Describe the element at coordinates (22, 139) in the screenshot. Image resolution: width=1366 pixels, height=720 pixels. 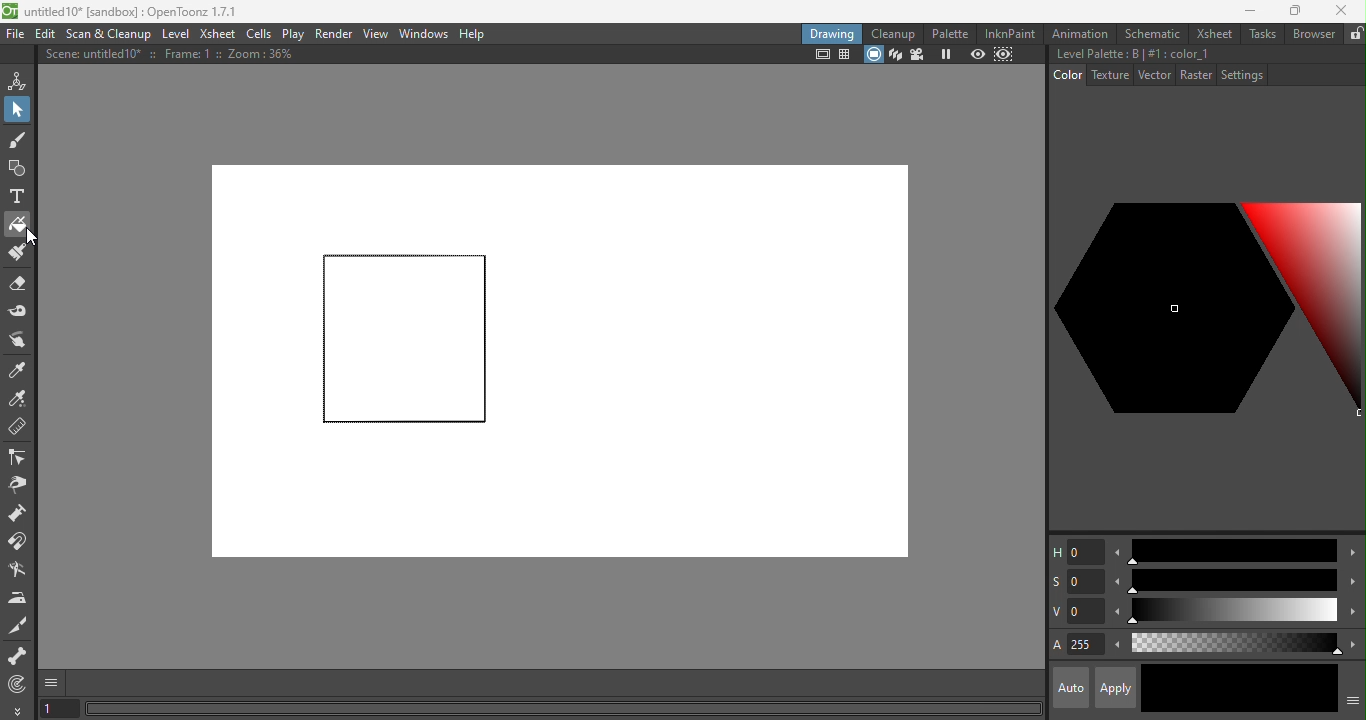
I see `Brush tool` at that location.